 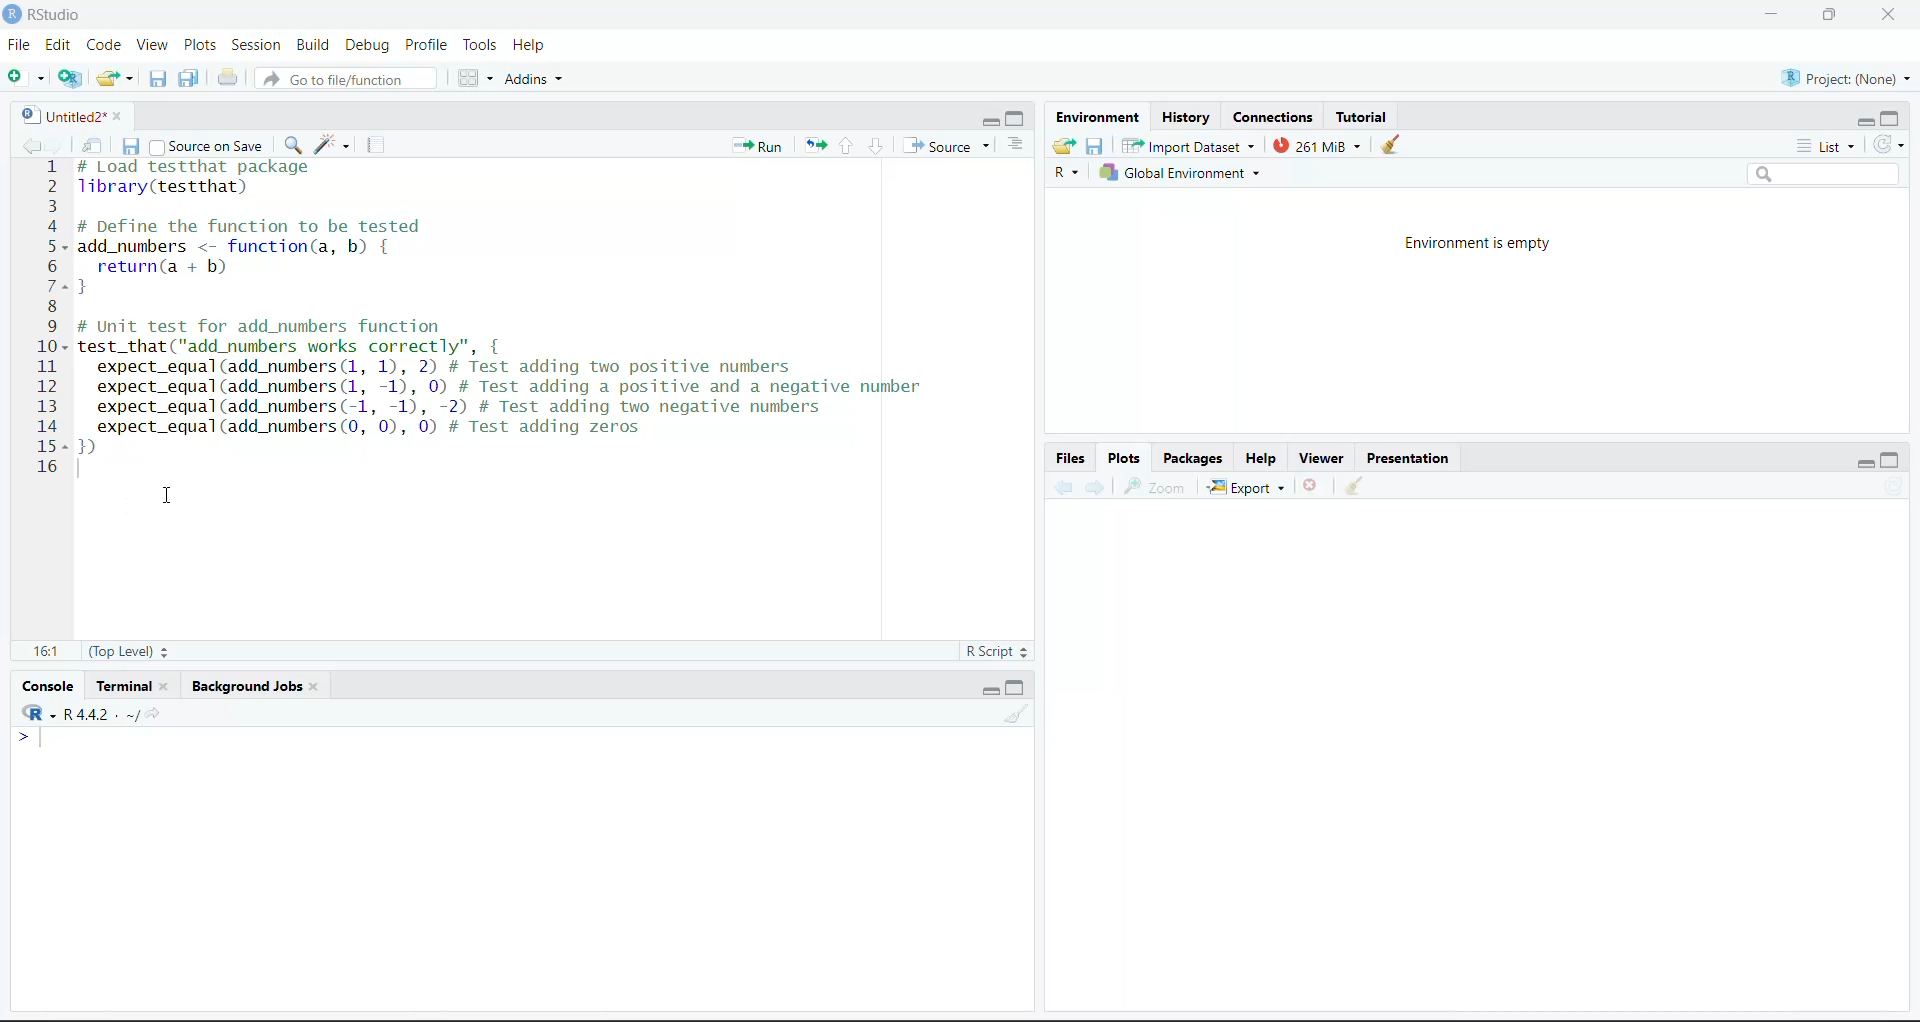 I want to click on Profile, so click(x=424, y=44).